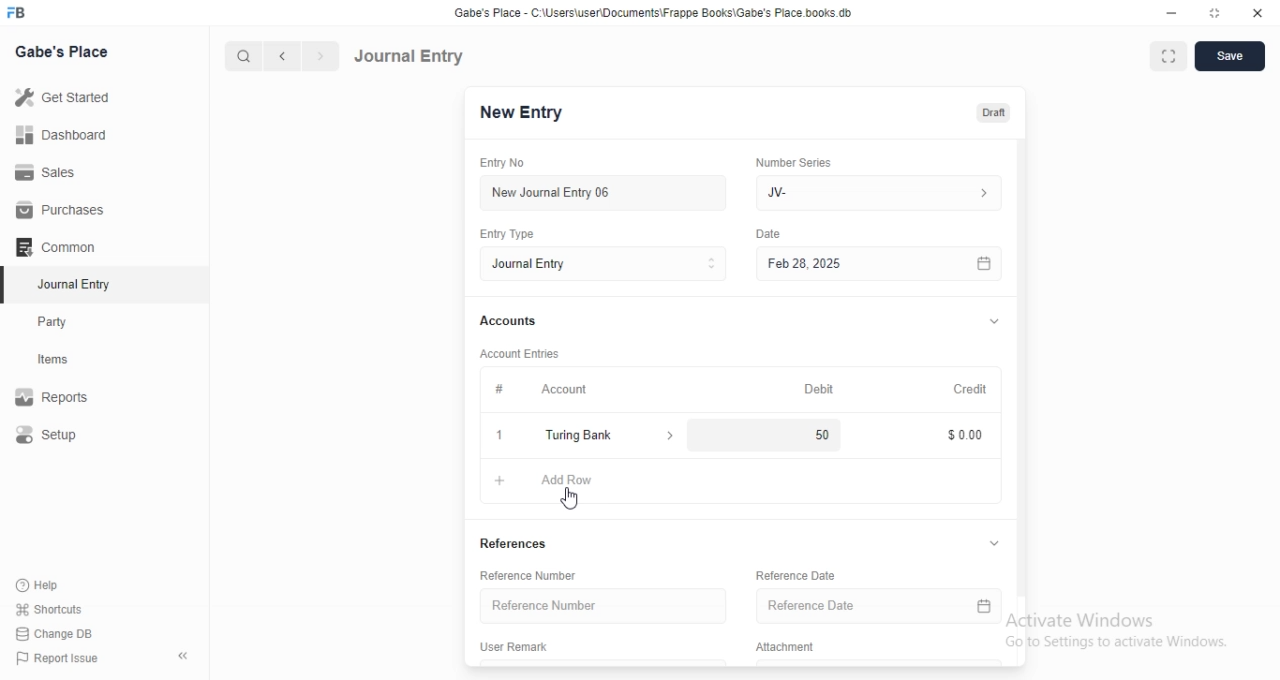  I want to click on turing bank, so click(607, 437).